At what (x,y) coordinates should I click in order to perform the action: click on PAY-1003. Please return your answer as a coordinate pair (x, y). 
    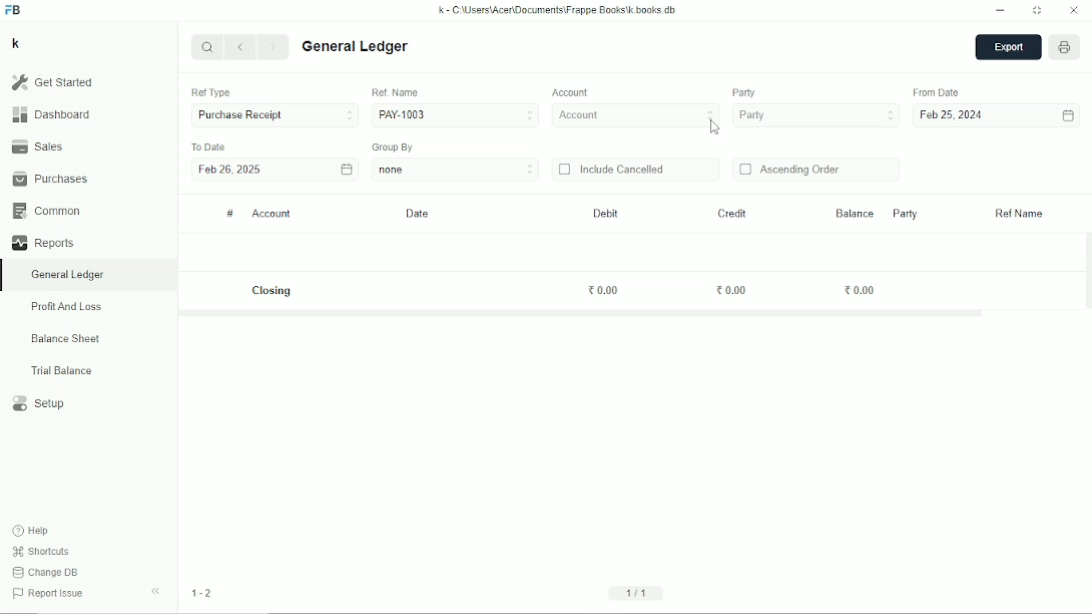
    Looking at the image, I should click on (455, 114).